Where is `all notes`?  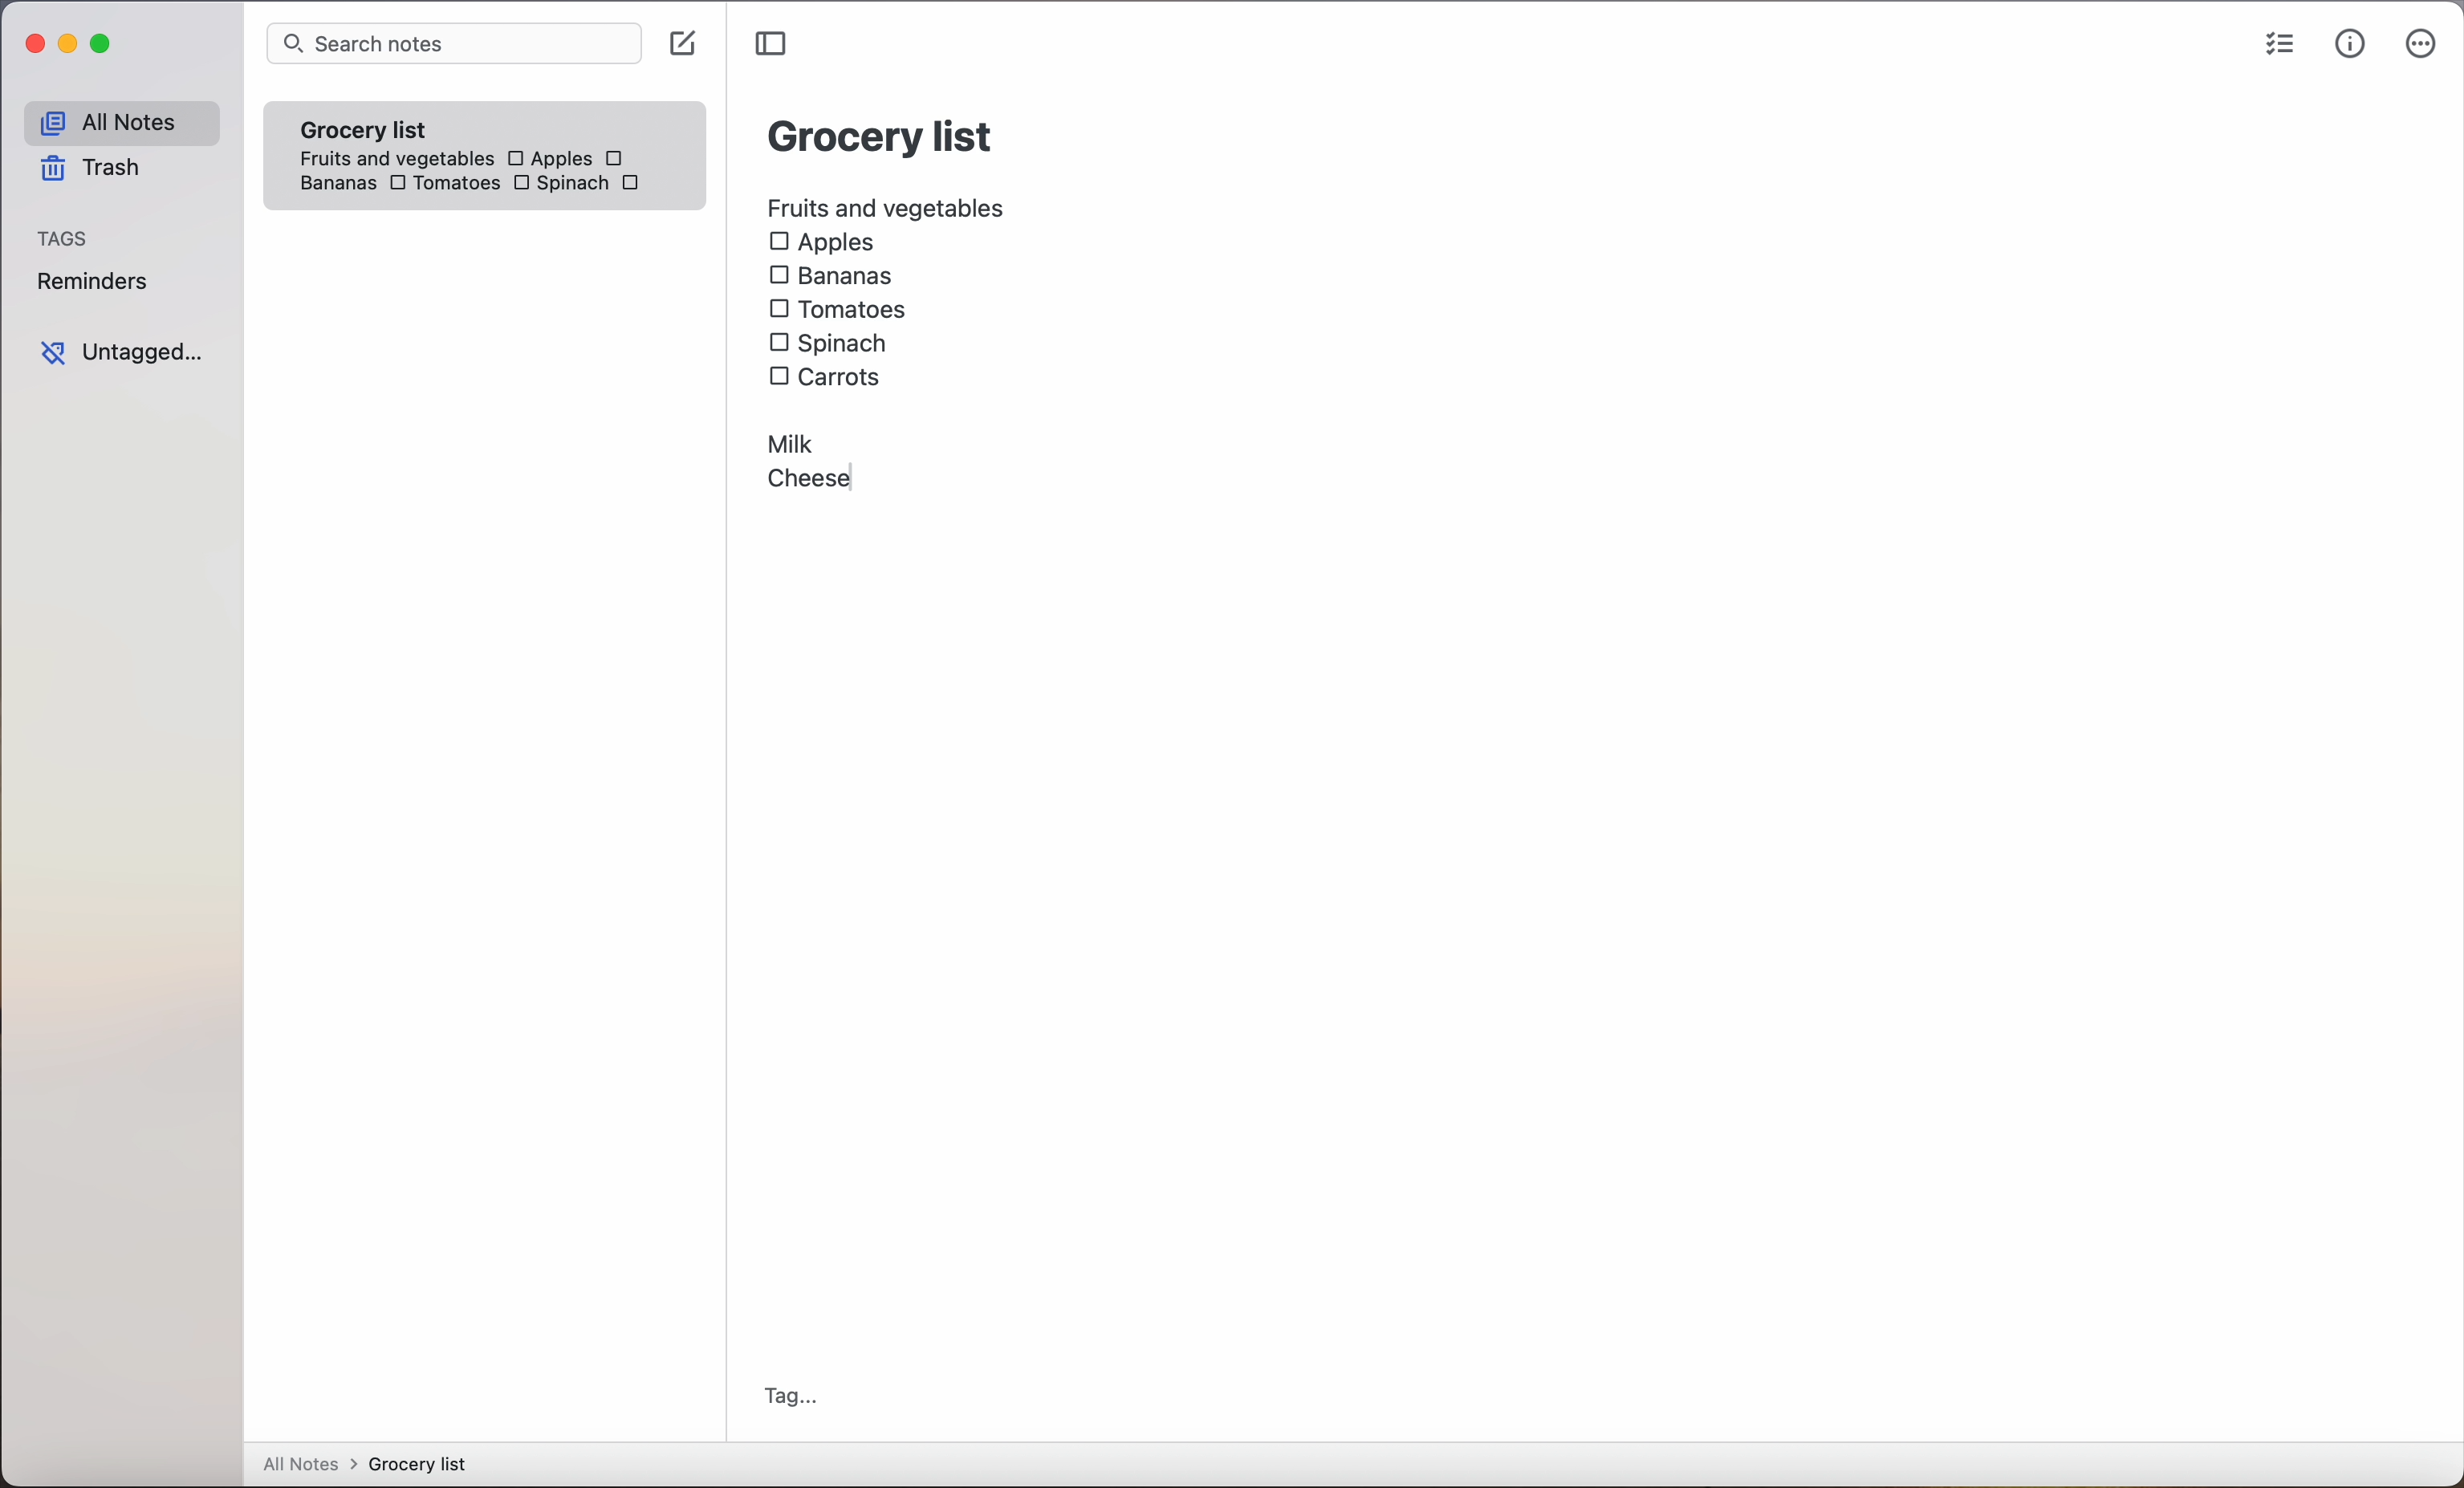 all notes is located at coordinates (120, 123).